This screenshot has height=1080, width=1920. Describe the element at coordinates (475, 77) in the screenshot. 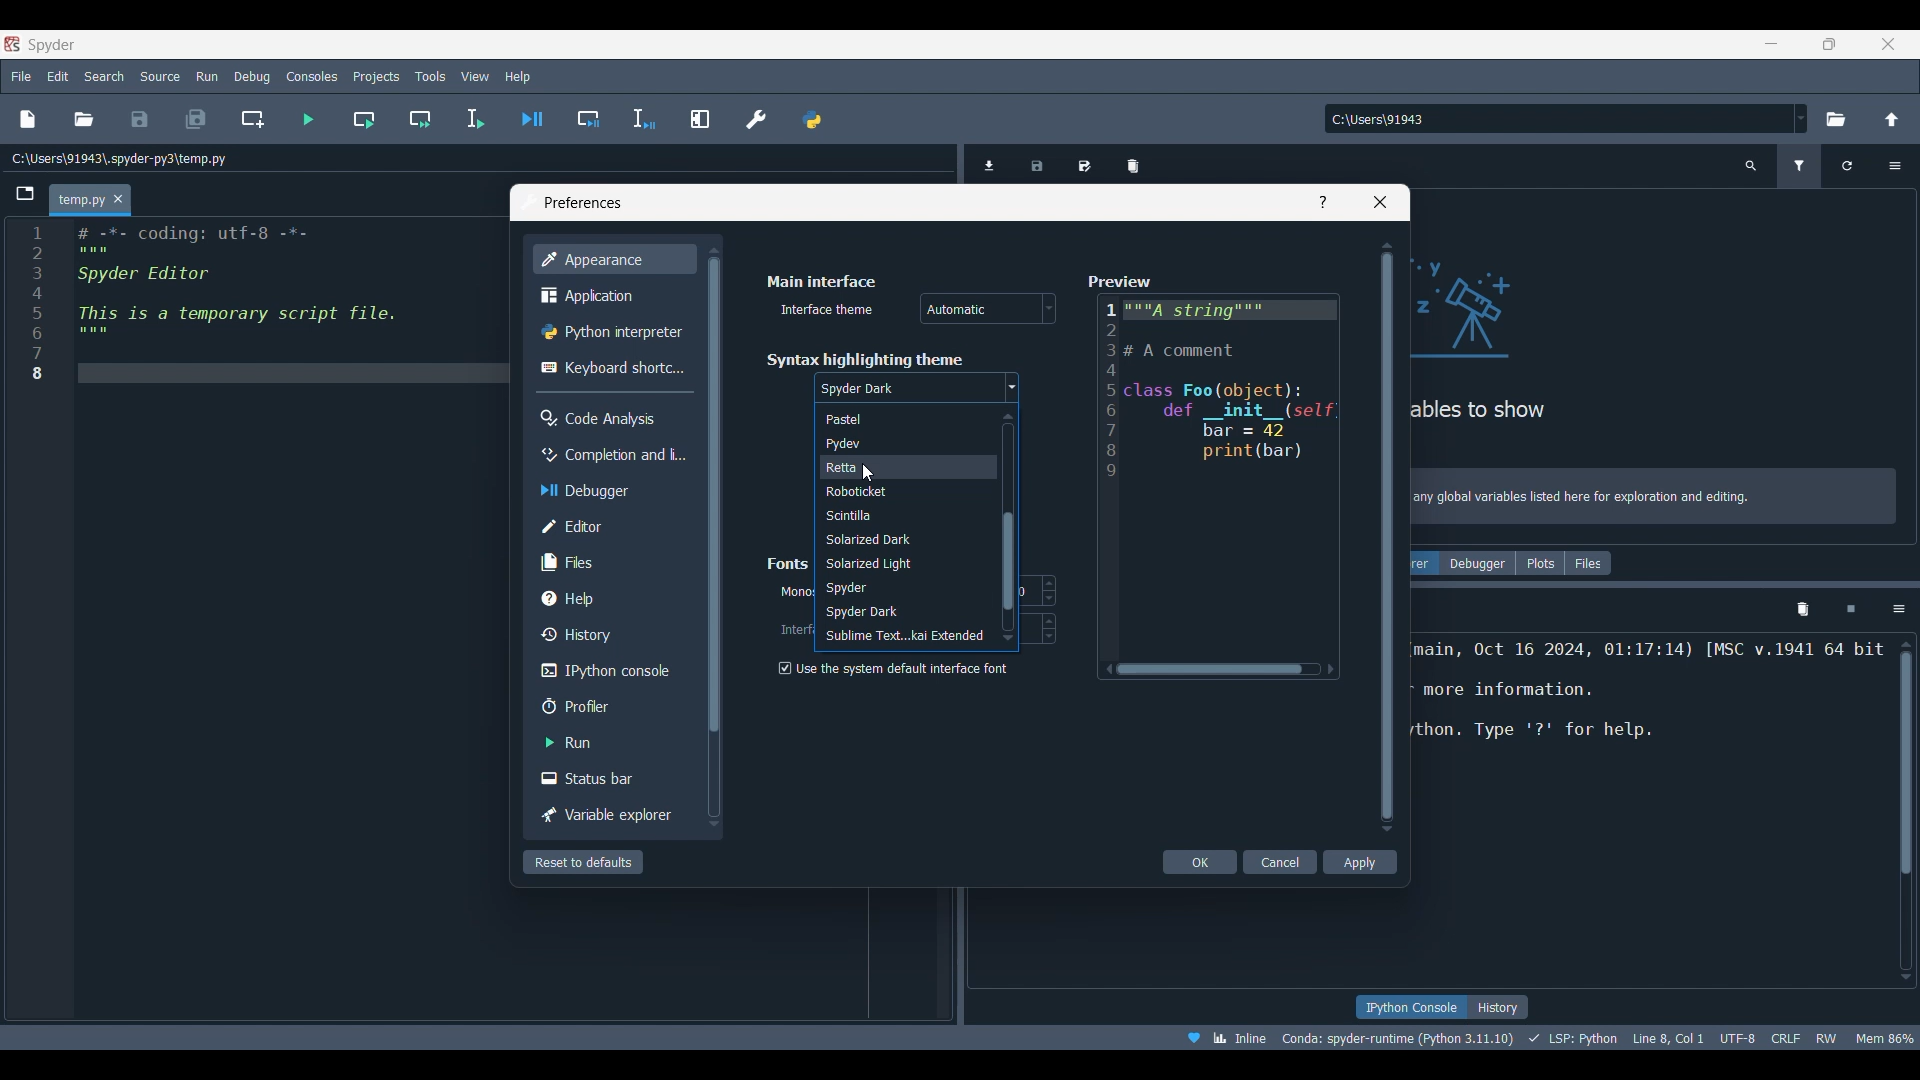

I see `View menu` at that location.